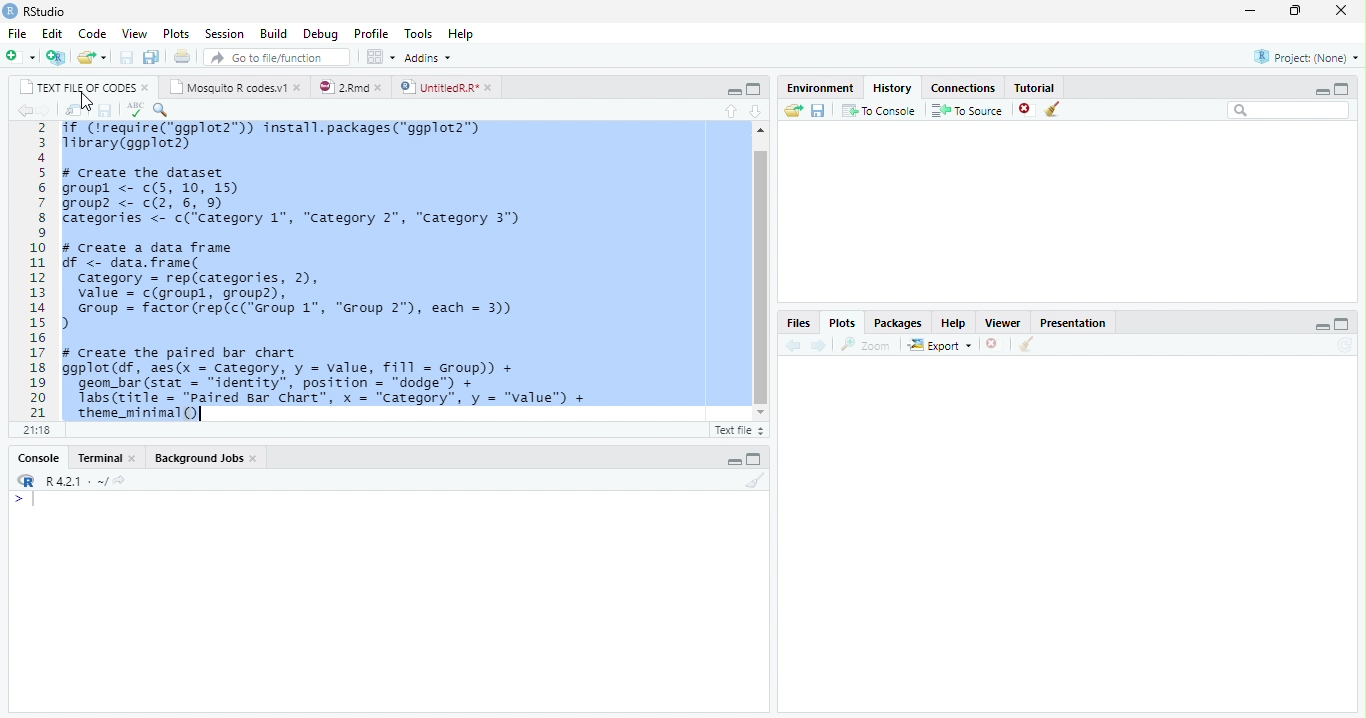 This screenshot has height=718, width=1366. What do you see at coordinates (793, 346) in the screenshot?
I see `previous plot` at bounding box center [793, 346].